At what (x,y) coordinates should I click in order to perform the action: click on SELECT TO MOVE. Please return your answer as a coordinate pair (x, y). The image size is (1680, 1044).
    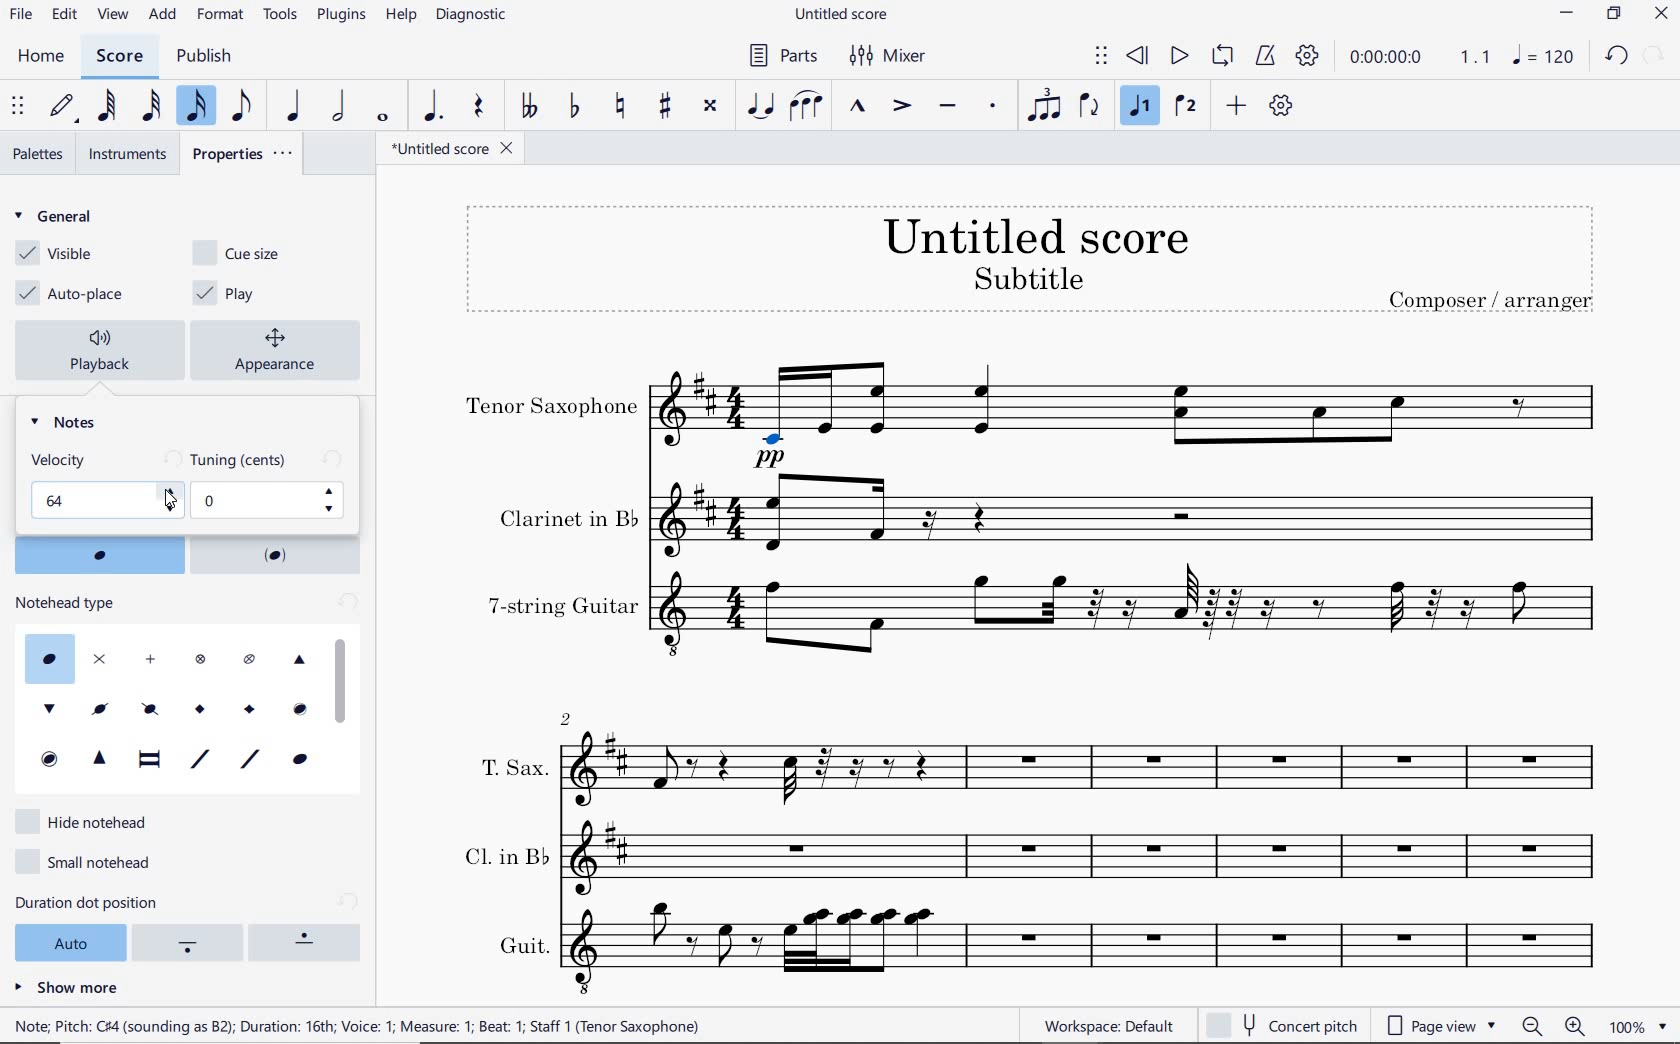
    Looking at the image, I should click on (1105, 57).